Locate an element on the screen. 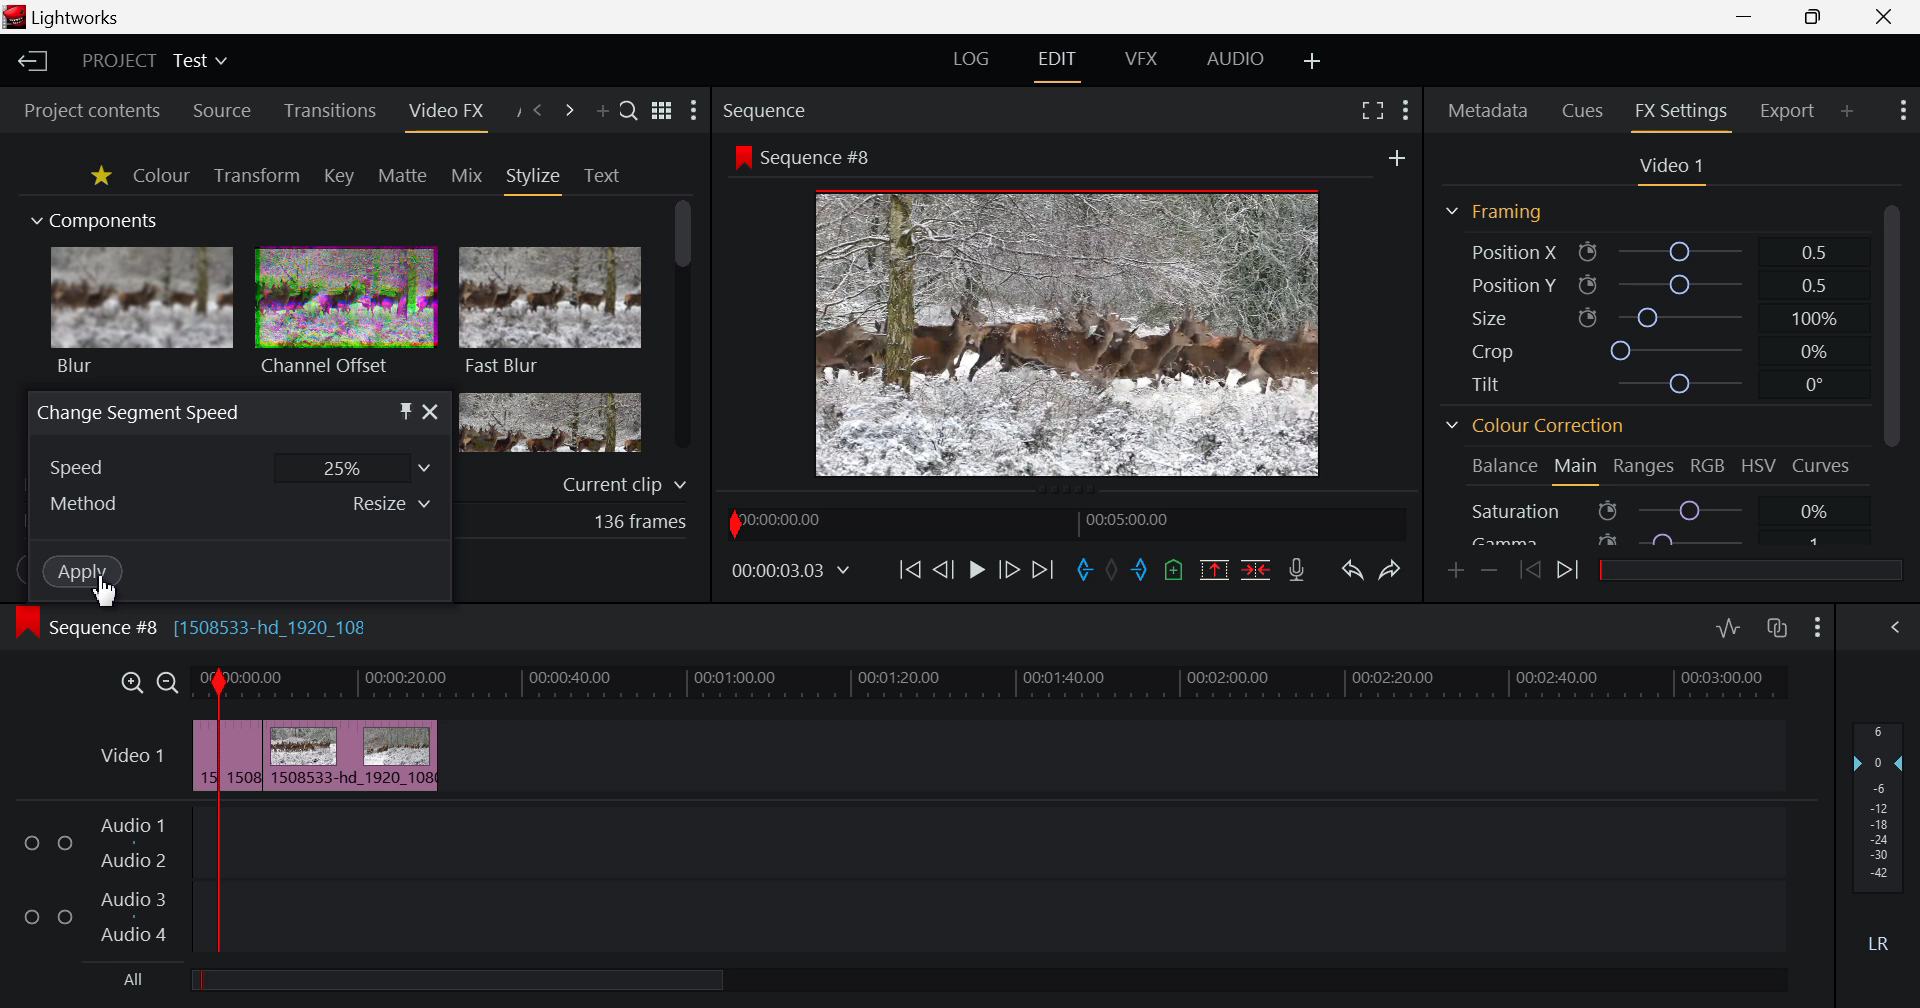  Video FX is located at coordinates (445, 112).